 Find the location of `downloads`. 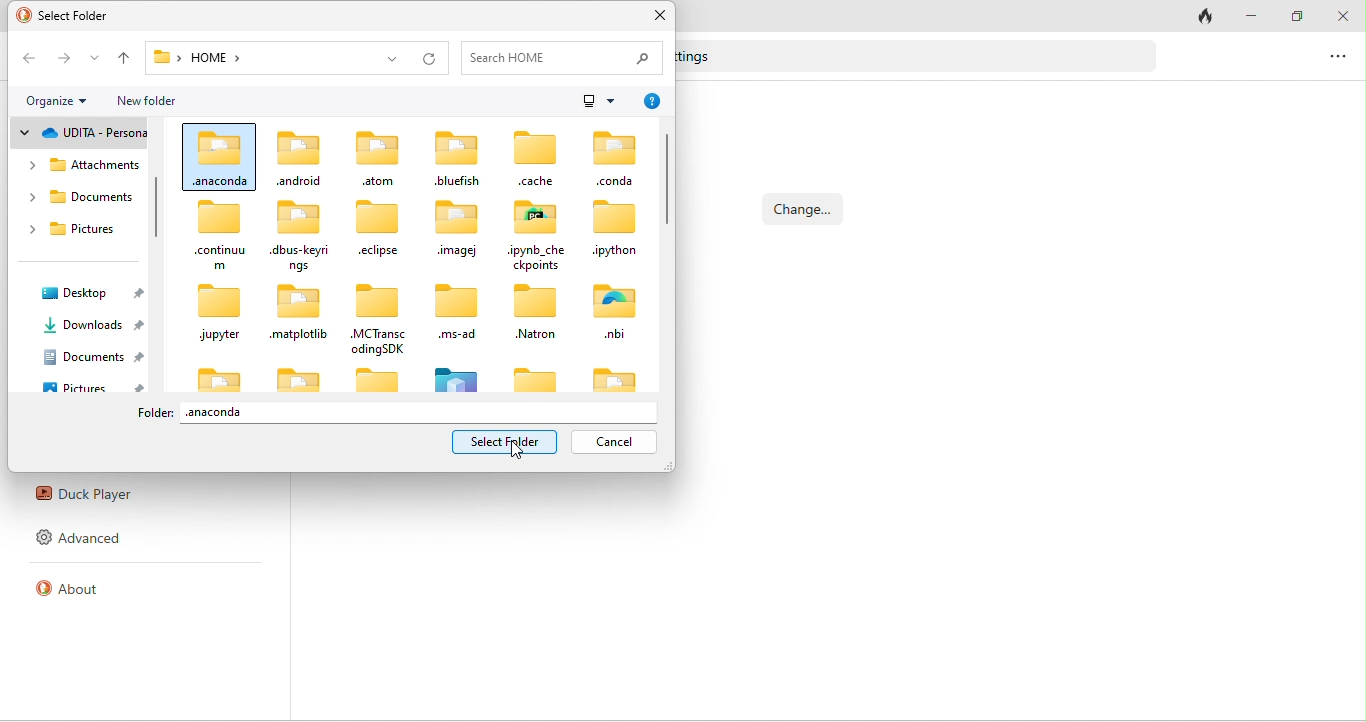

downloads is located at coordinates (94, 323).